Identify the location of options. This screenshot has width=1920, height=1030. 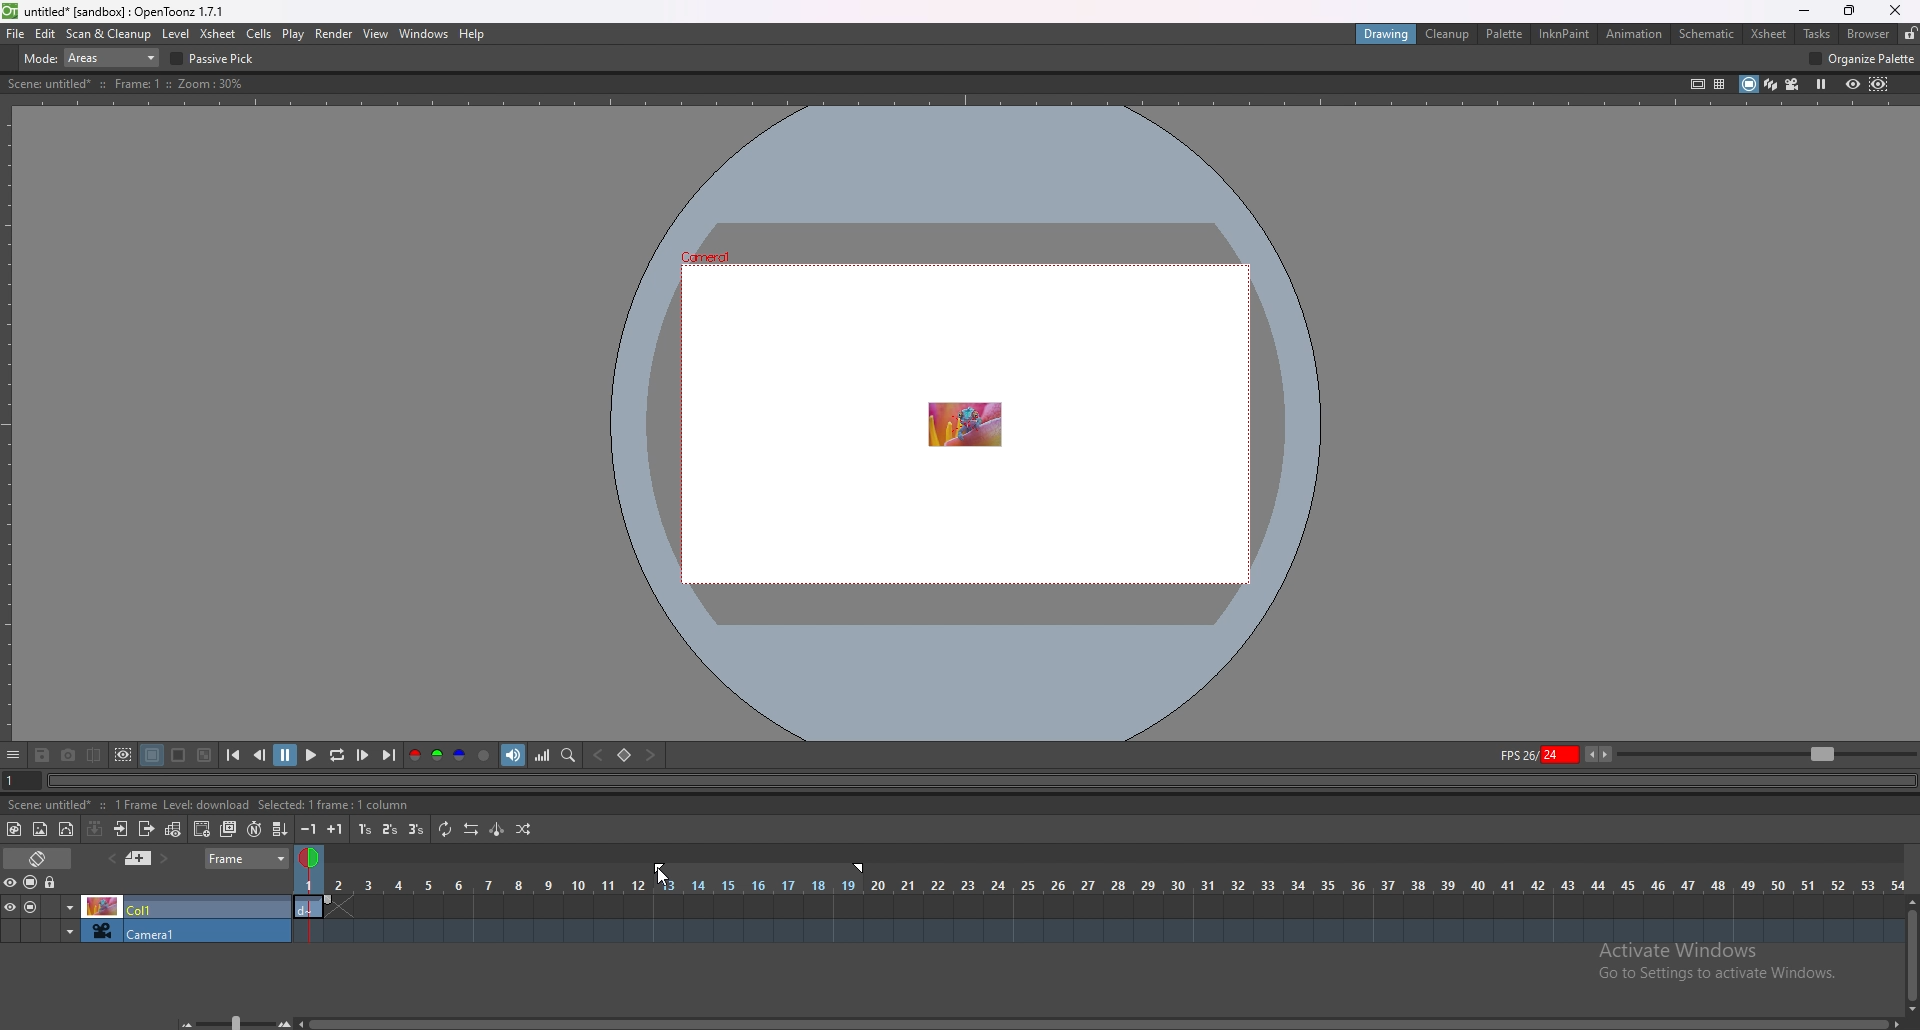
(14, 756).